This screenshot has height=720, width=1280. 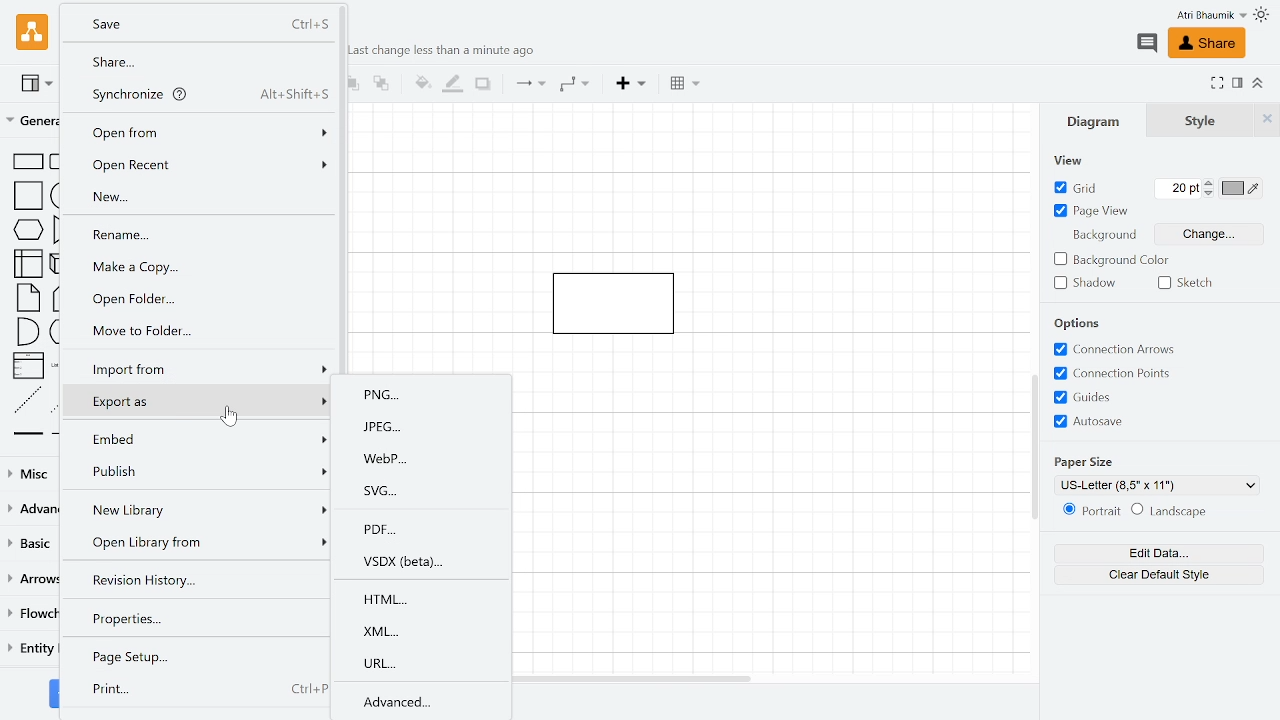 I want to click on Open library form, so click(x=200, y=544).